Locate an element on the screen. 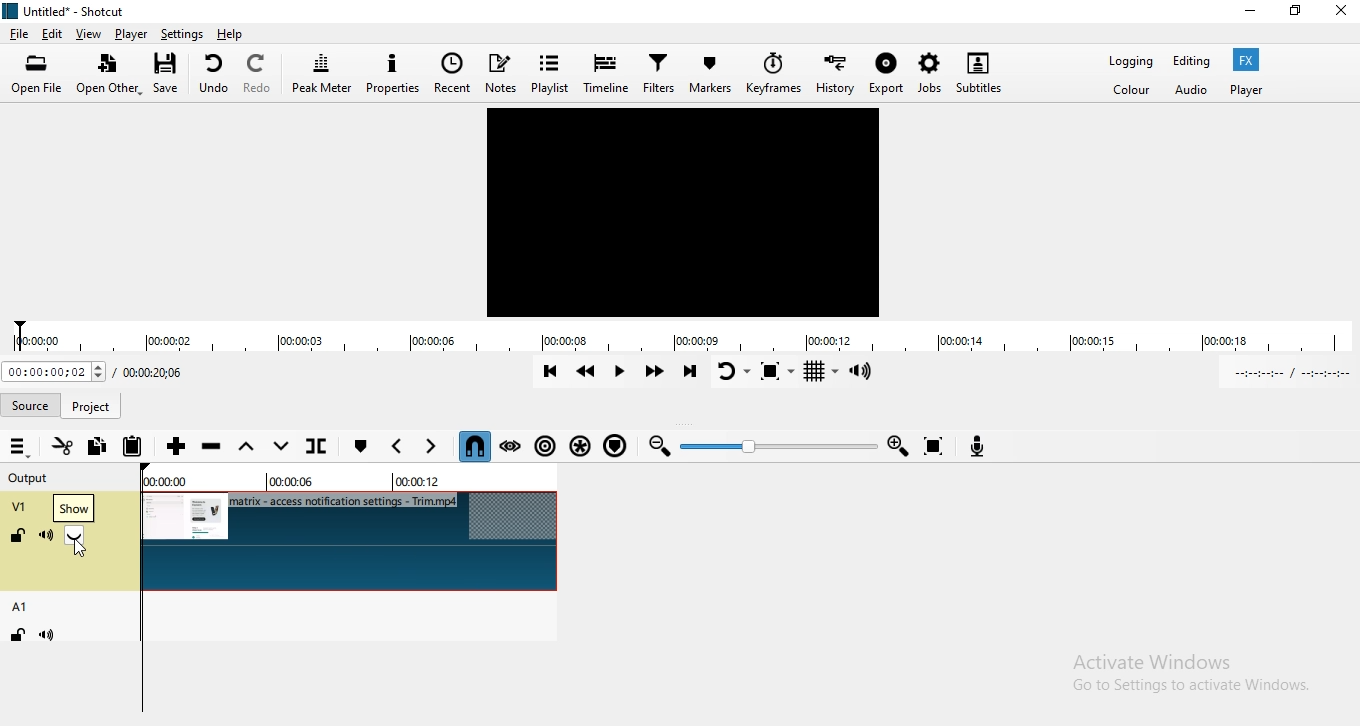 This screenshot has width=1360, height=726. Hide is located at coordinates (83, 536).